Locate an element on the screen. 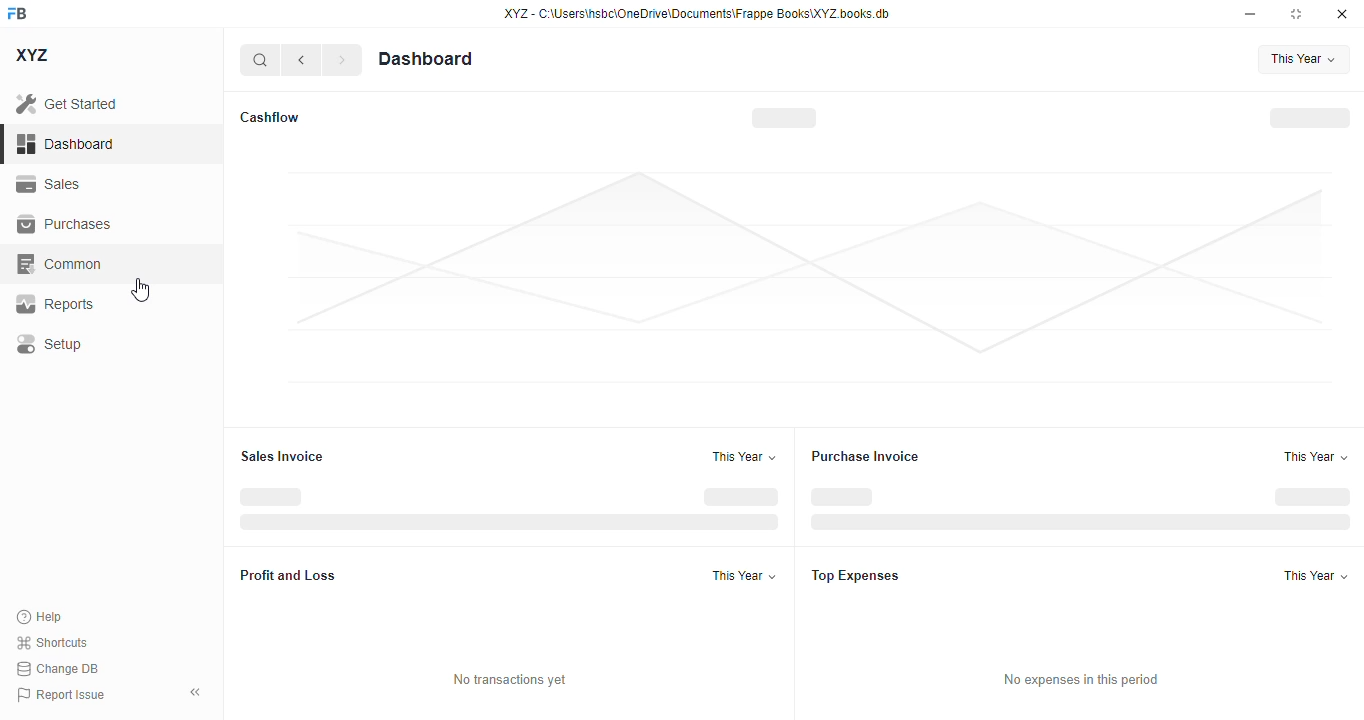  cursor is located at coordinates (141, 290).